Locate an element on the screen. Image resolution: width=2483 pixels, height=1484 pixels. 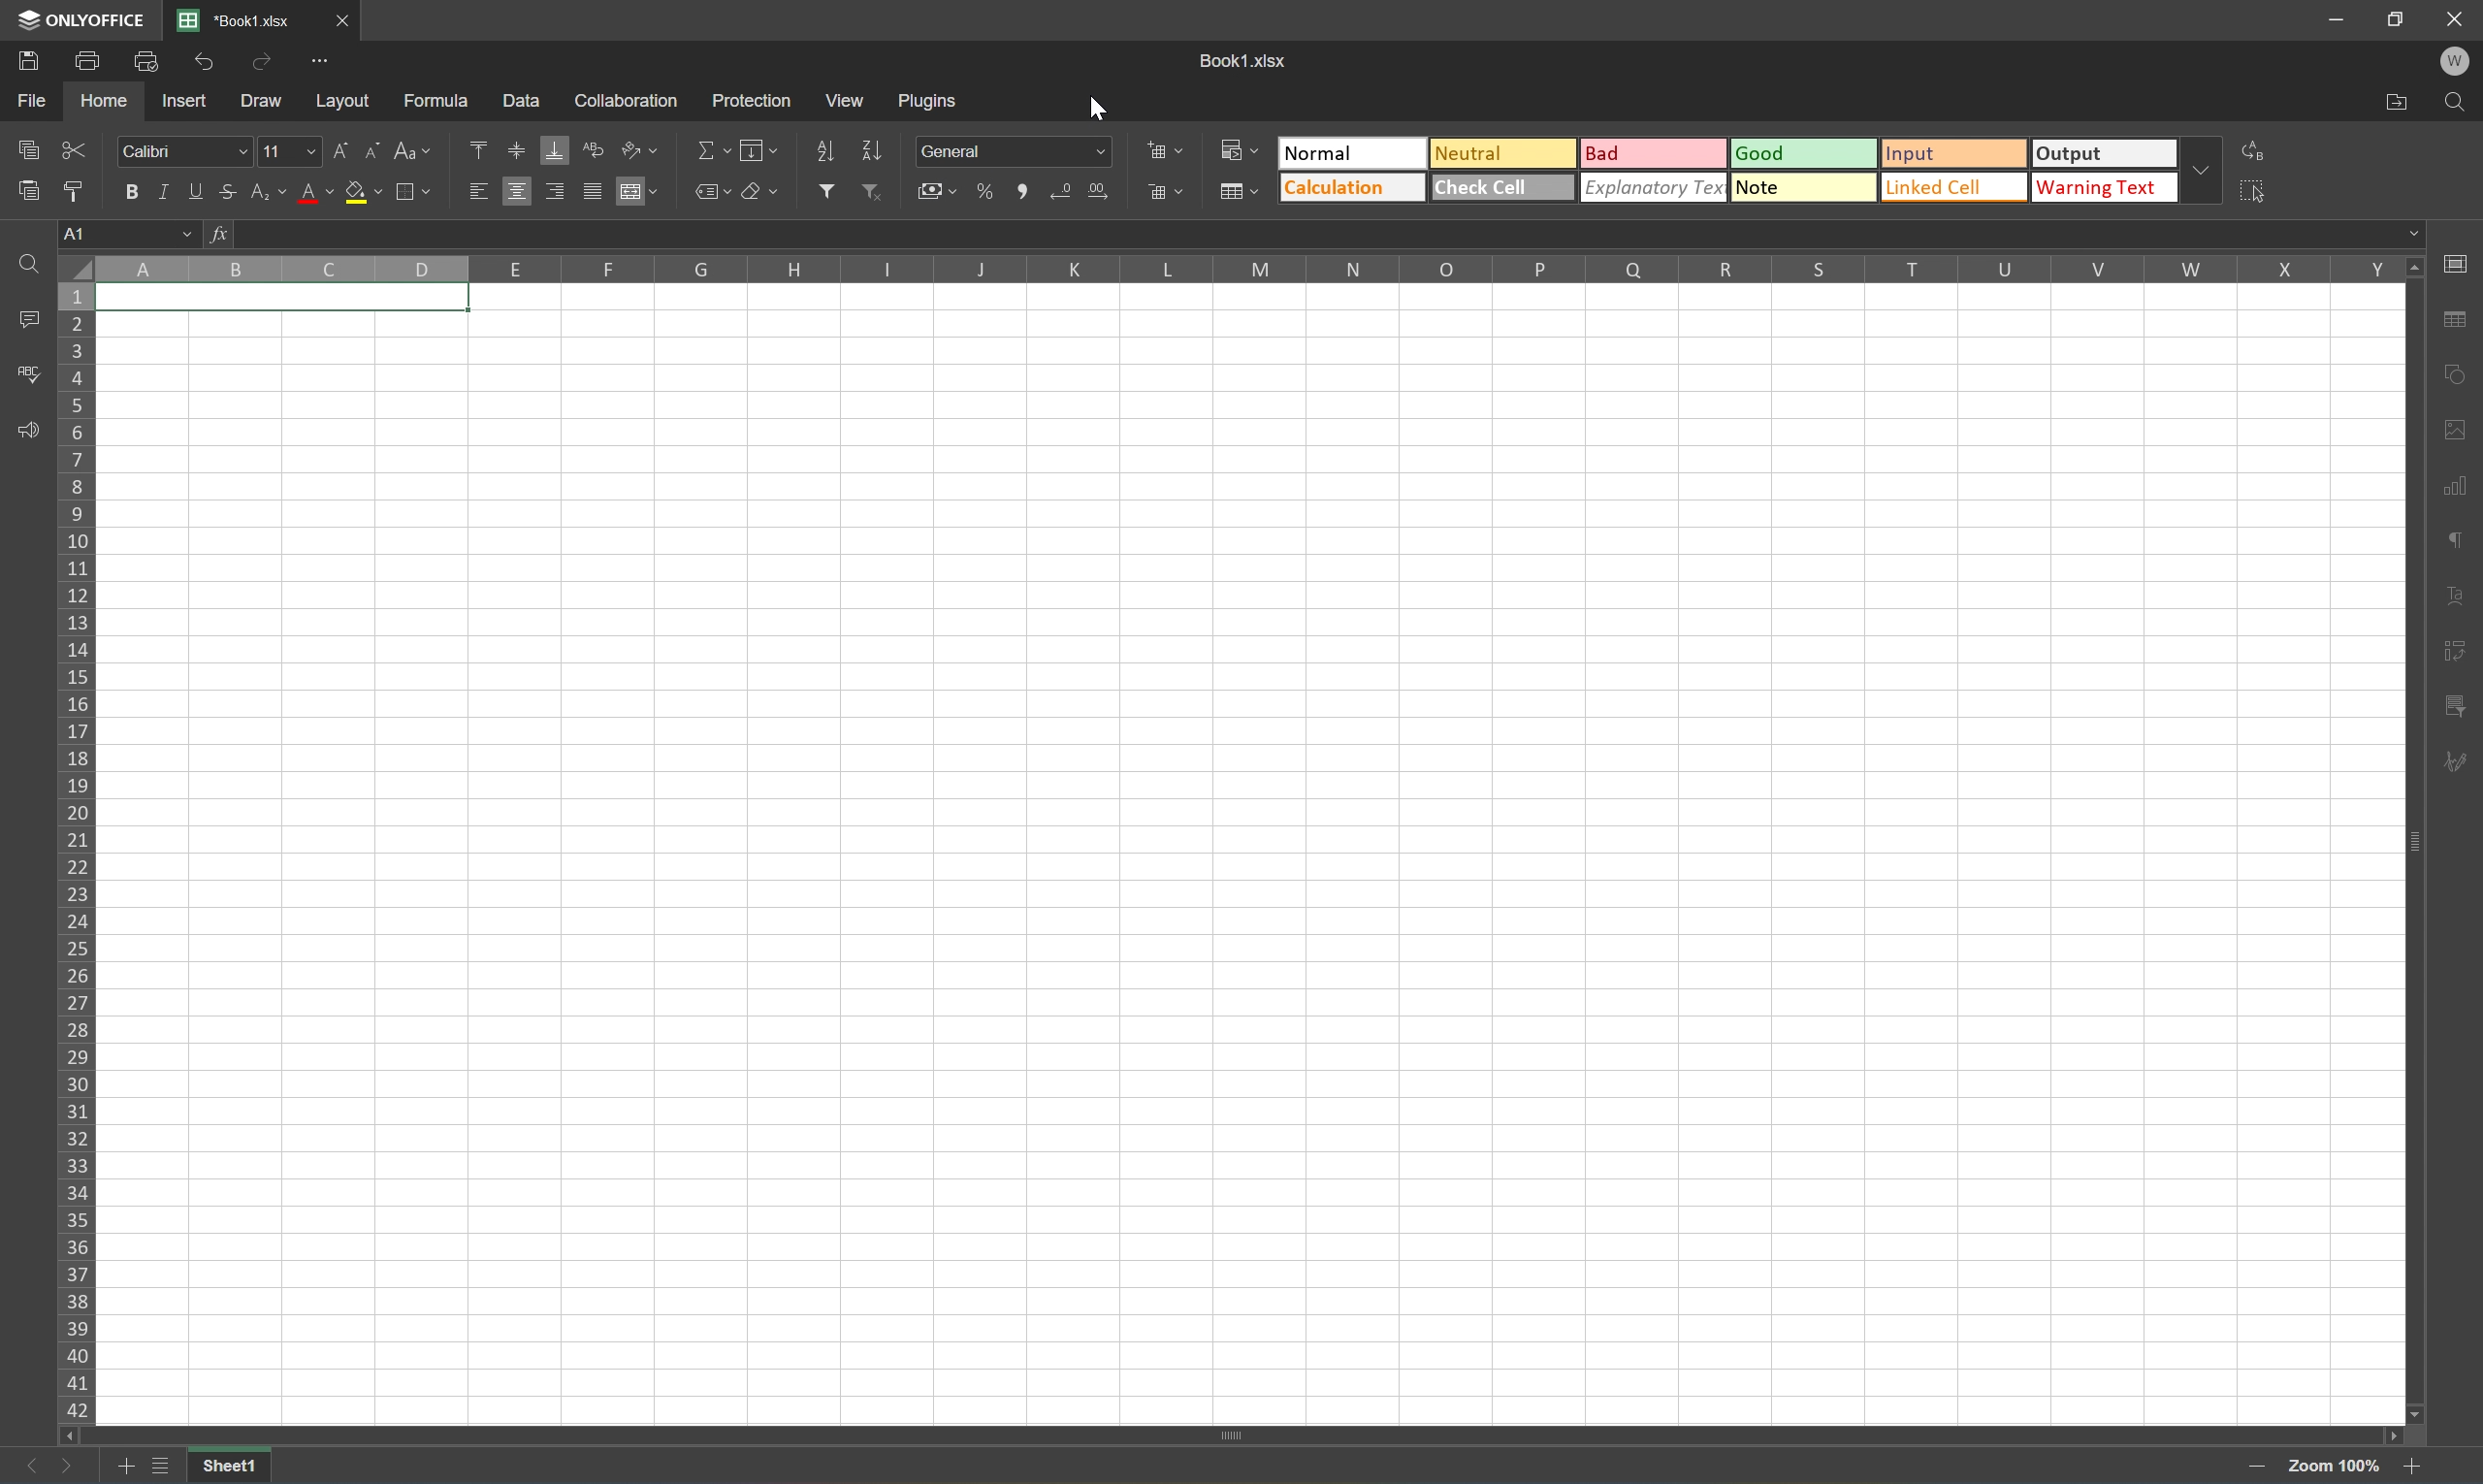
Quick print is located at coordinates (153, 65).